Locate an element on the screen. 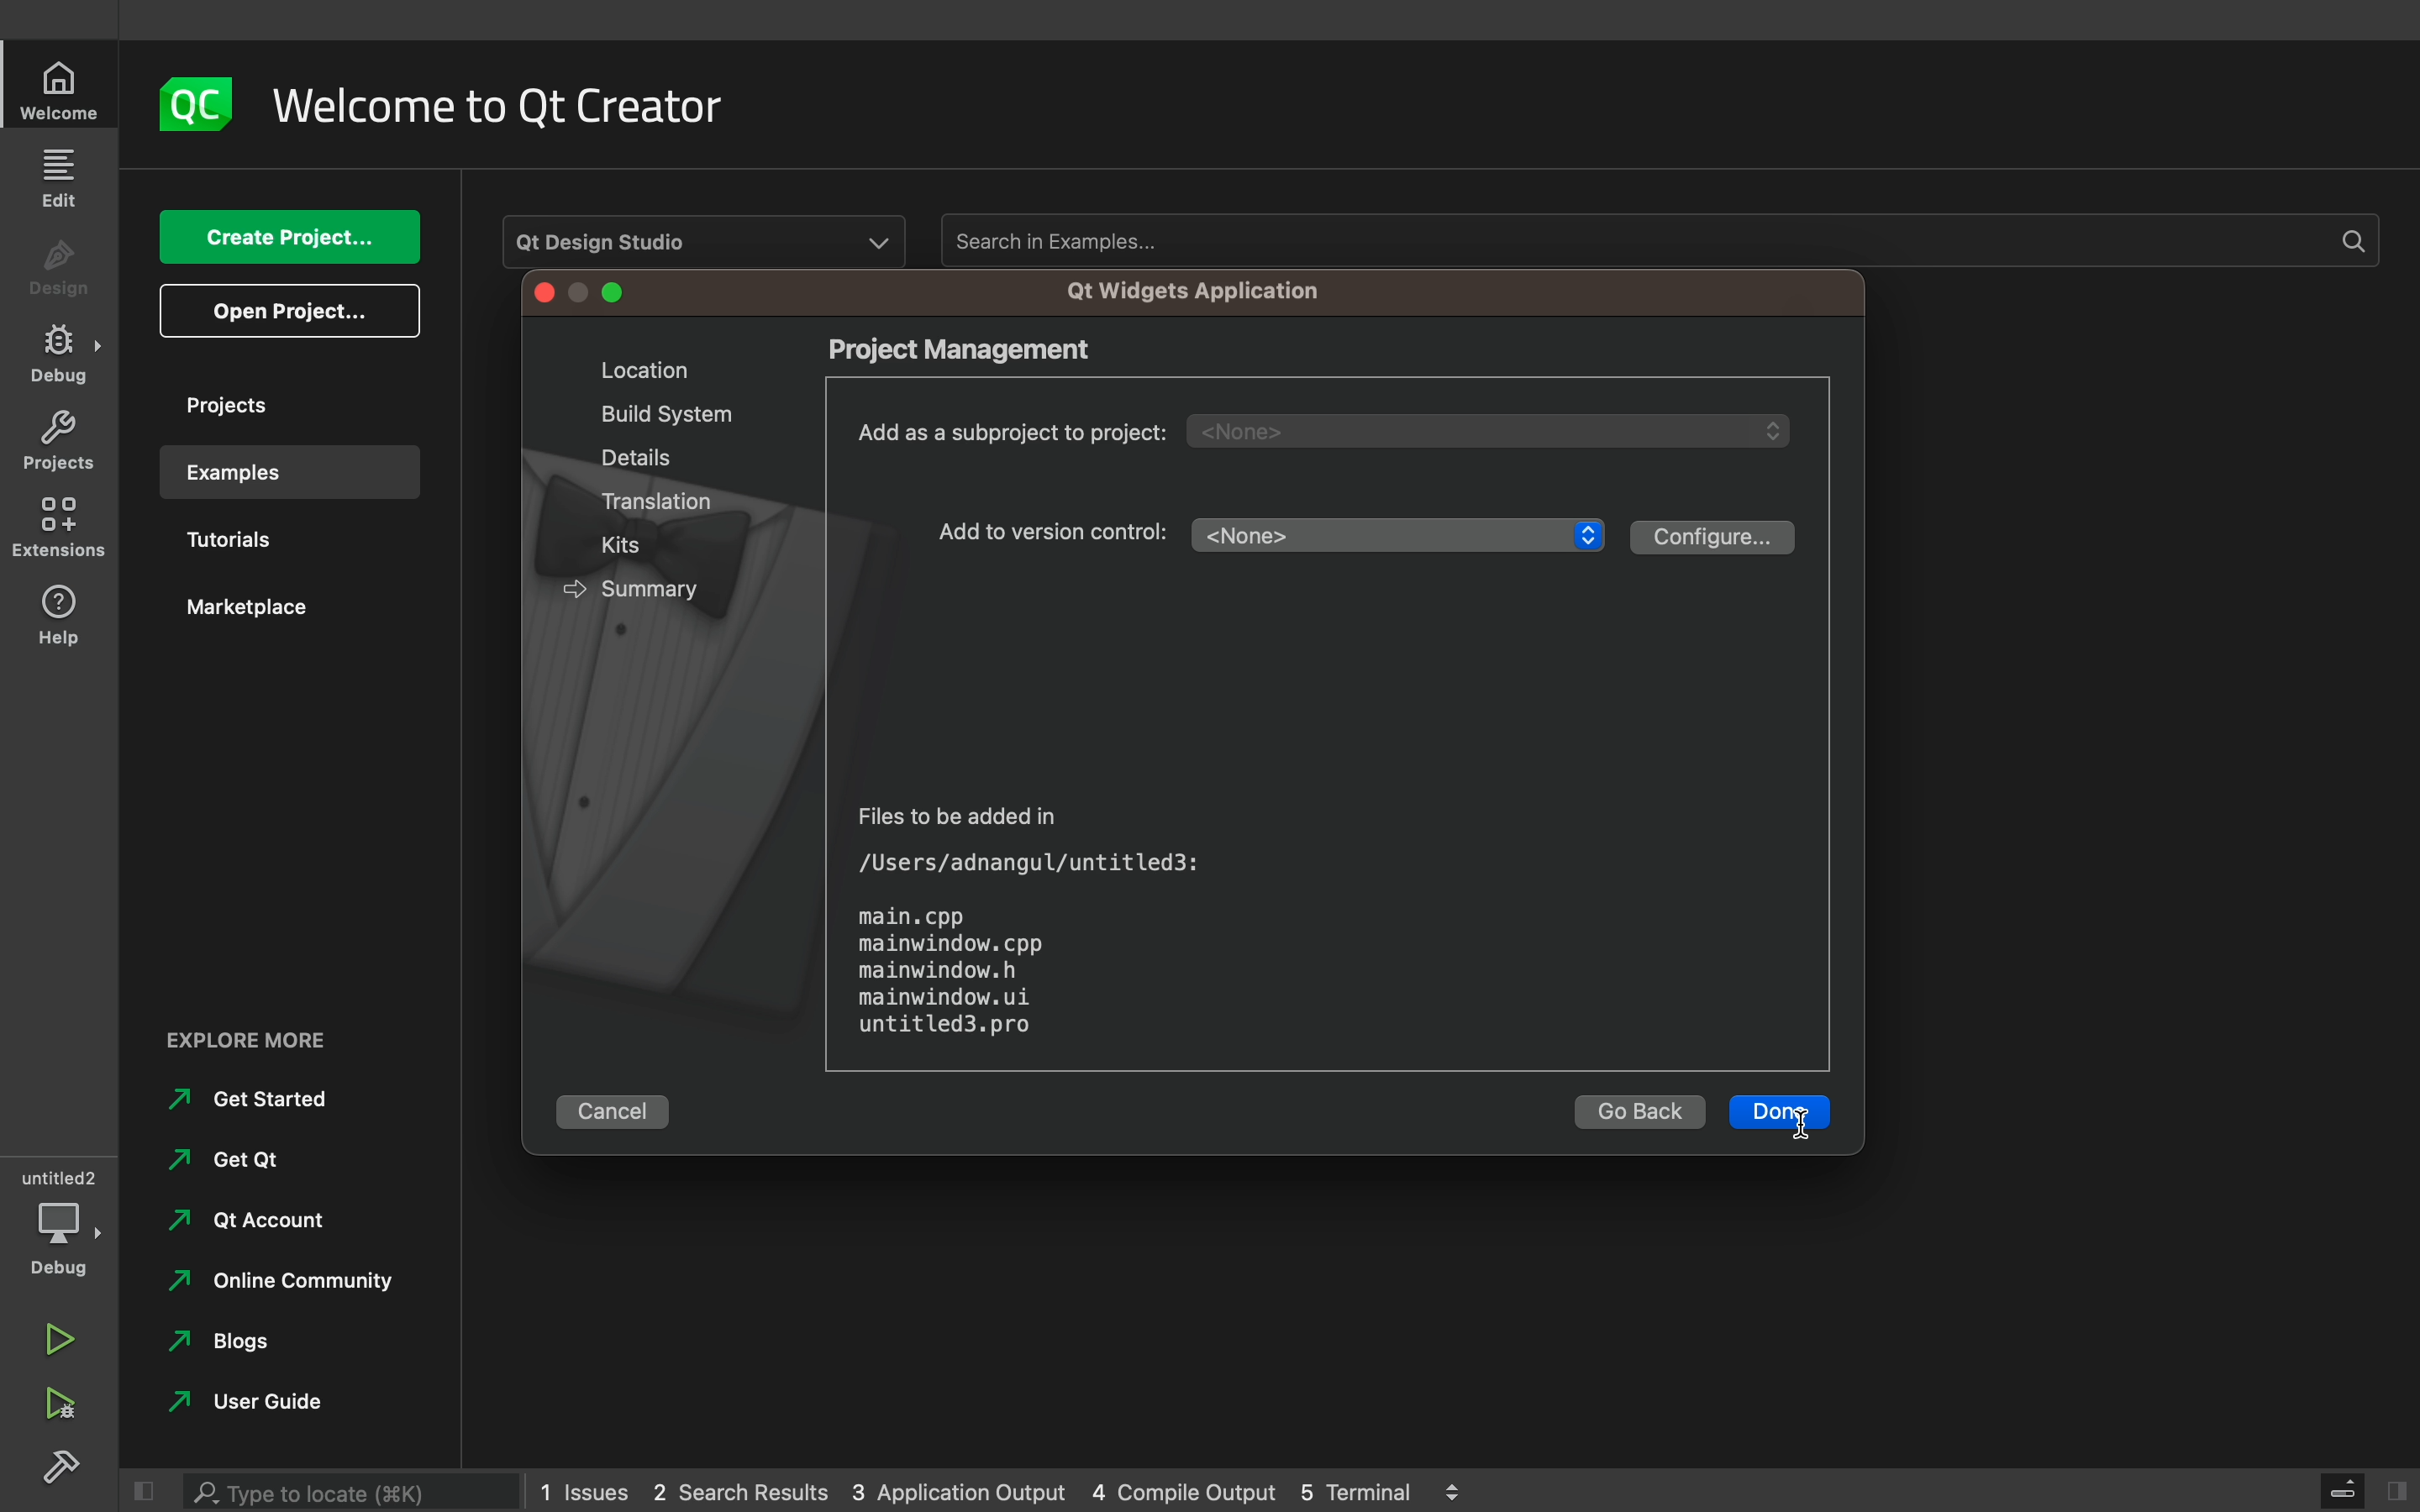 This screenshot has height=1512, width=2420. edit is located at coordinates (63, 176).